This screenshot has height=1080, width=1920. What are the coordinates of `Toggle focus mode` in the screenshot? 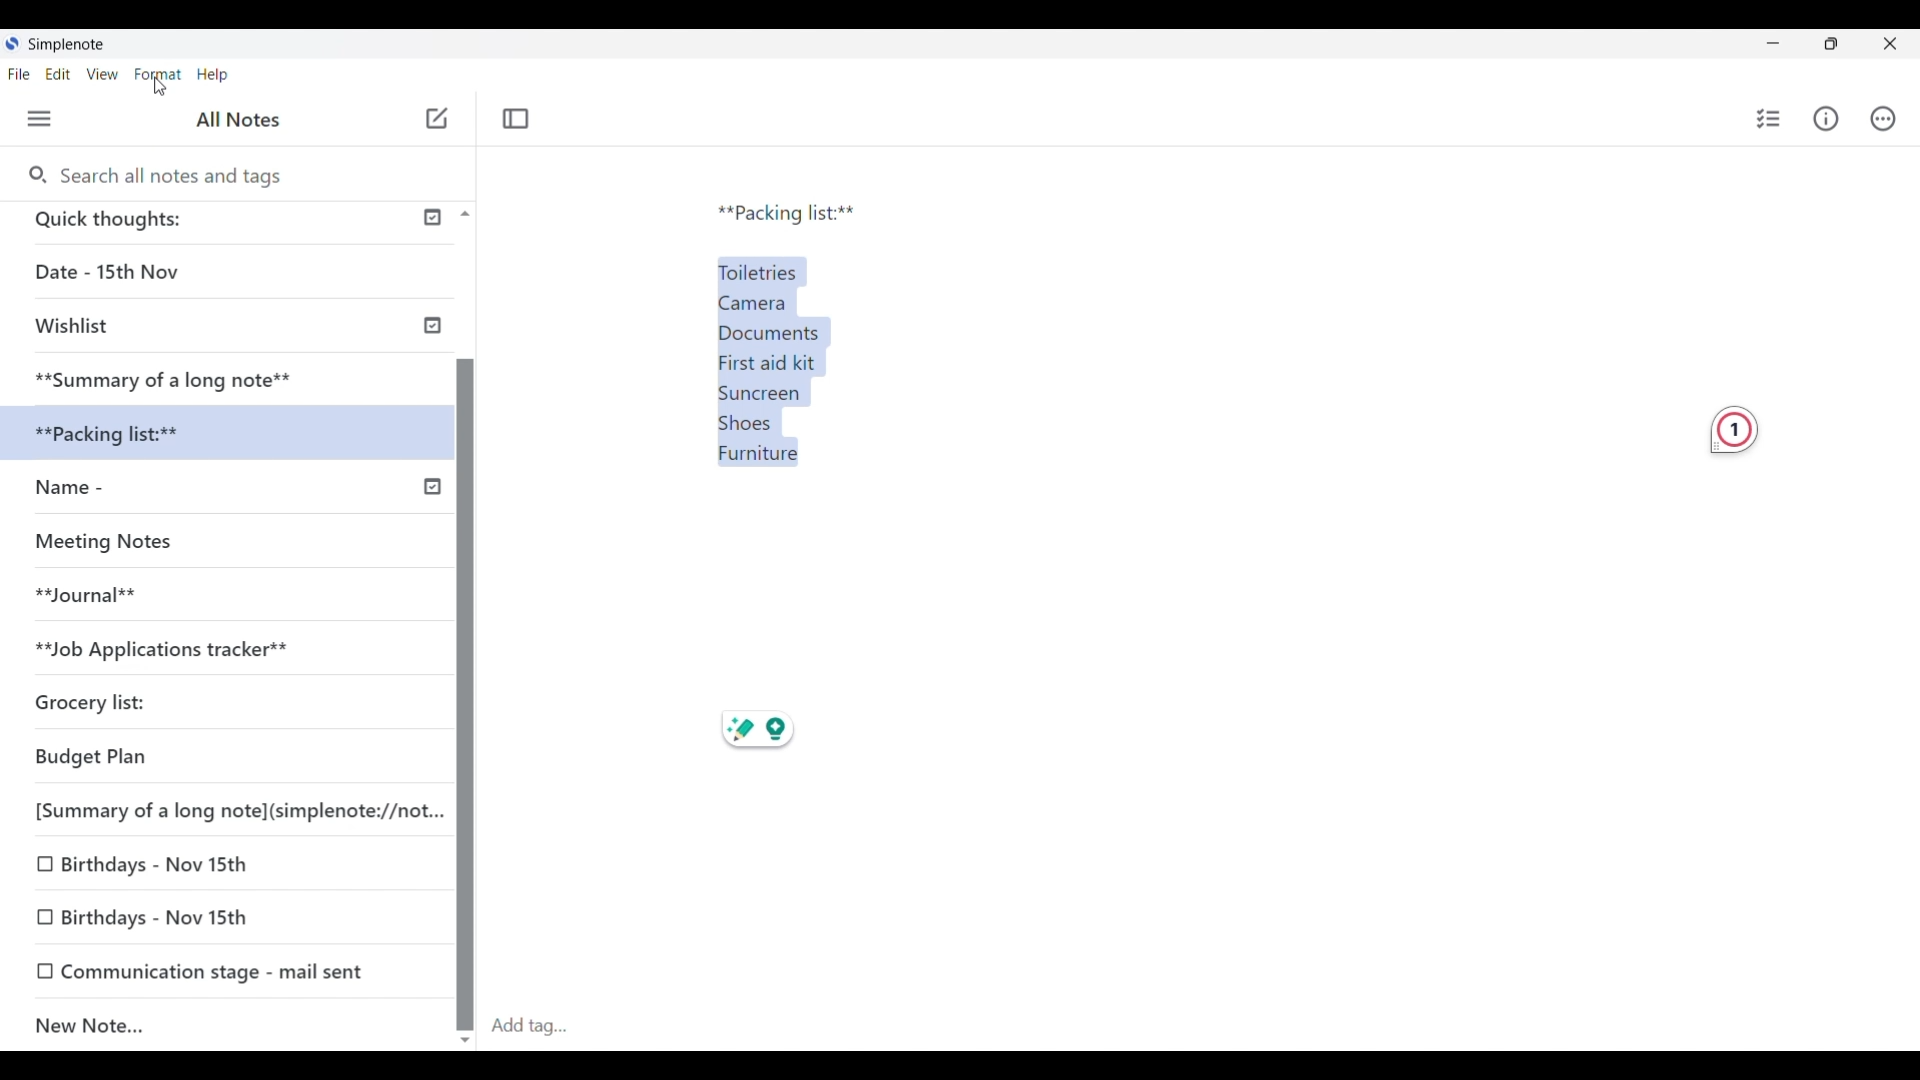 It's located at (516, 118).